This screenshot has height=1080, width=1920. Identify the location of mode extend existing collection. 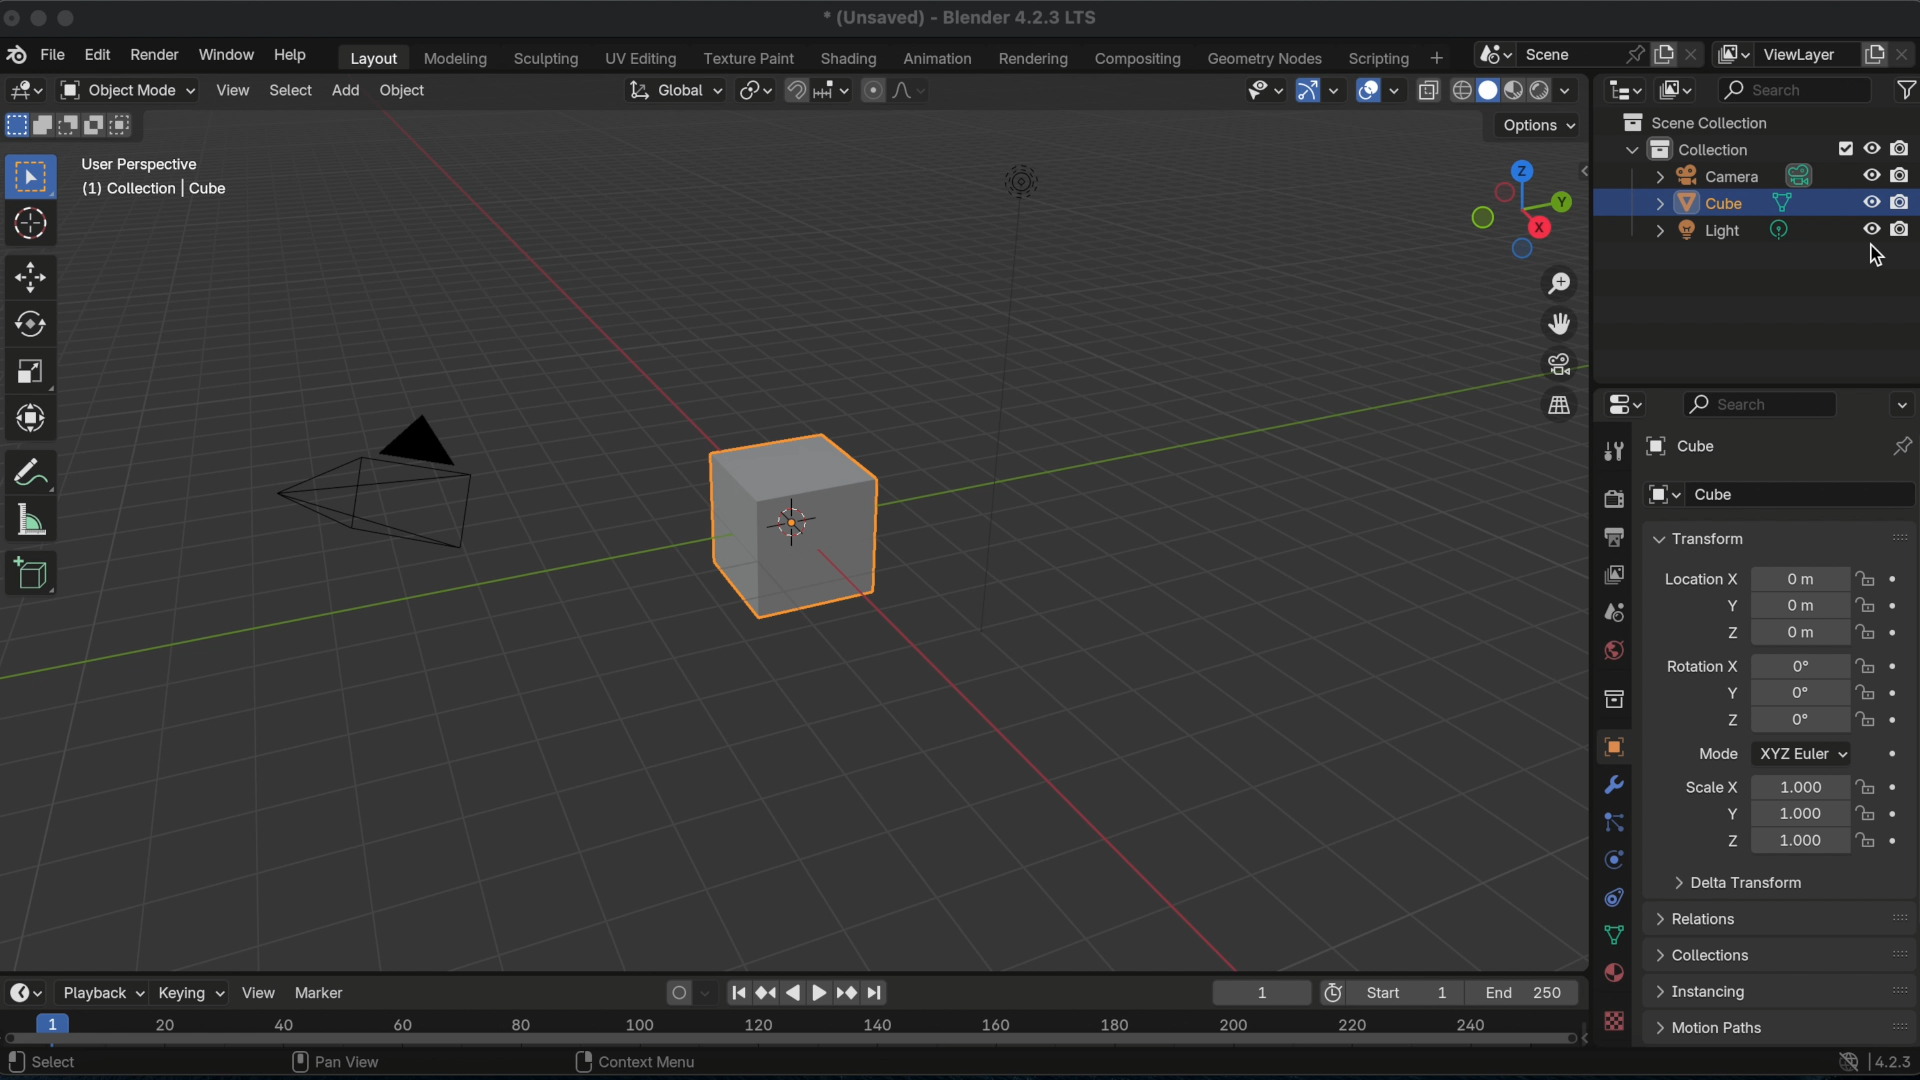
(45, 128).